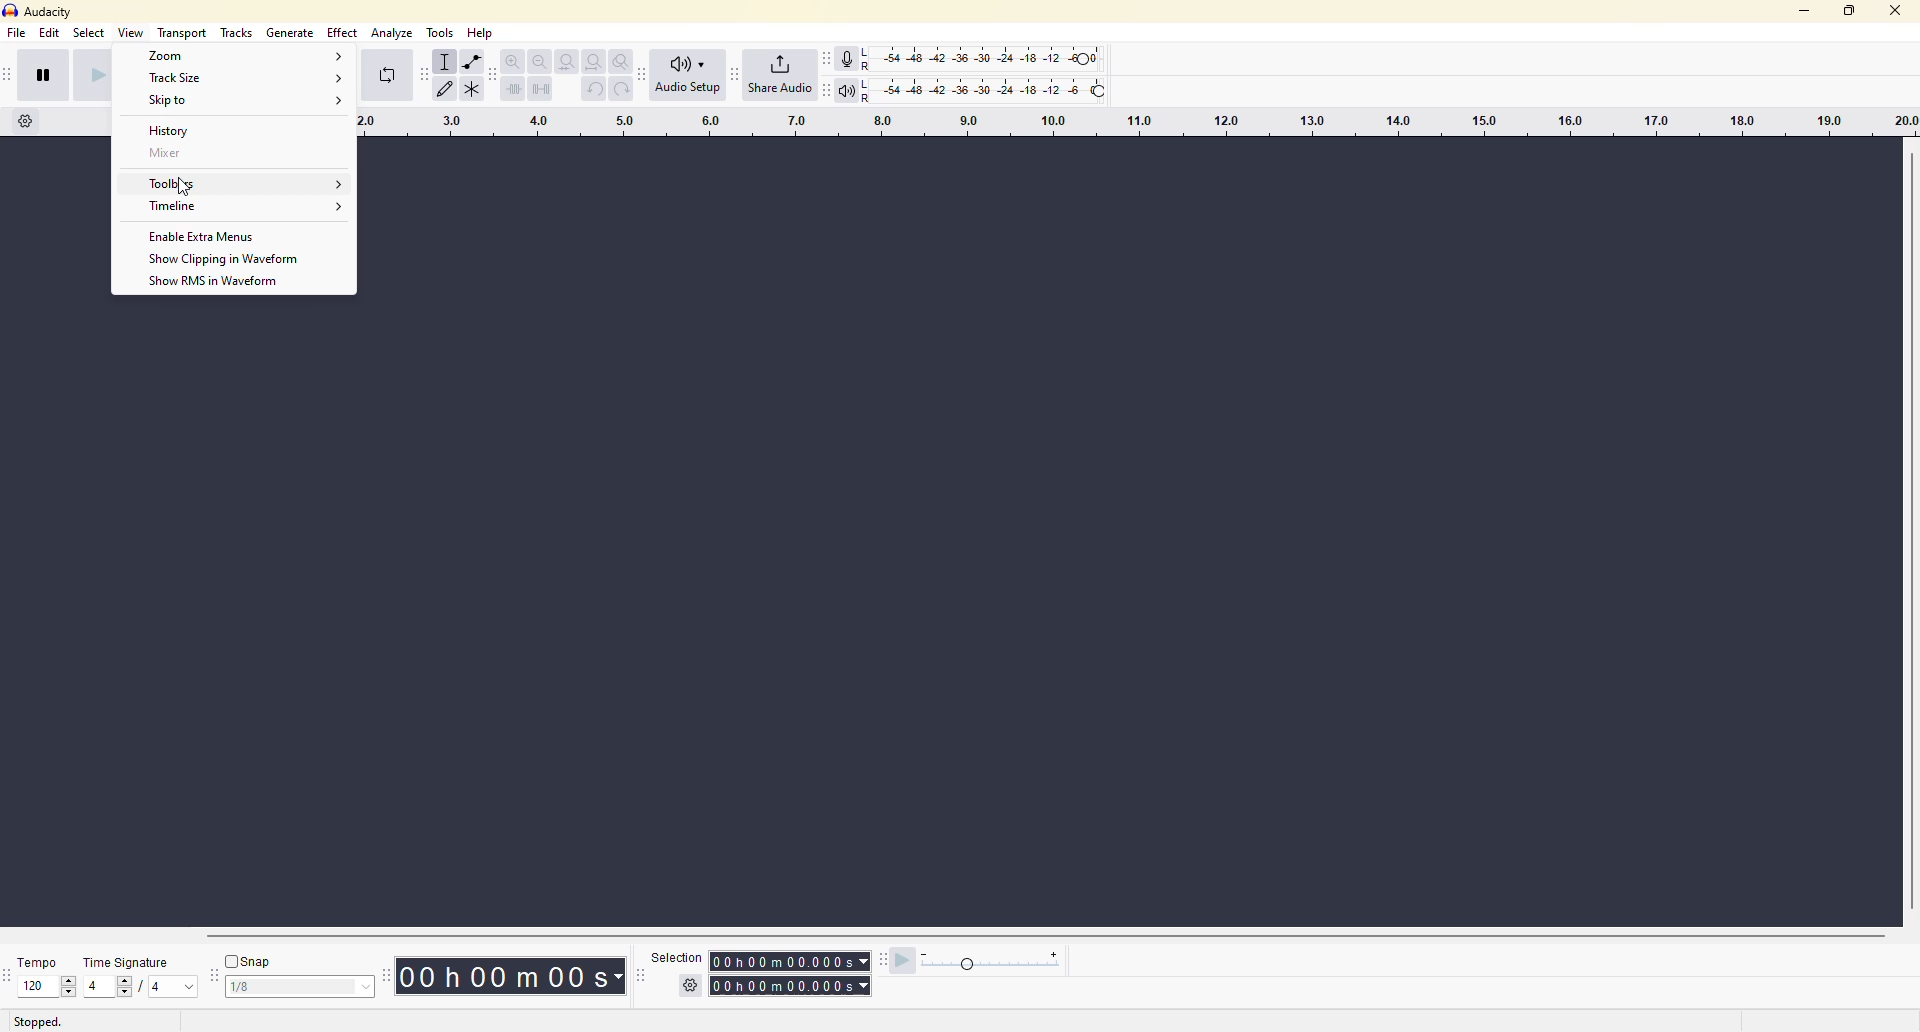  What do you see at coordinates (38, 1020) in the screenshot?
I see `stopped` at bounding box center [38, 1020].